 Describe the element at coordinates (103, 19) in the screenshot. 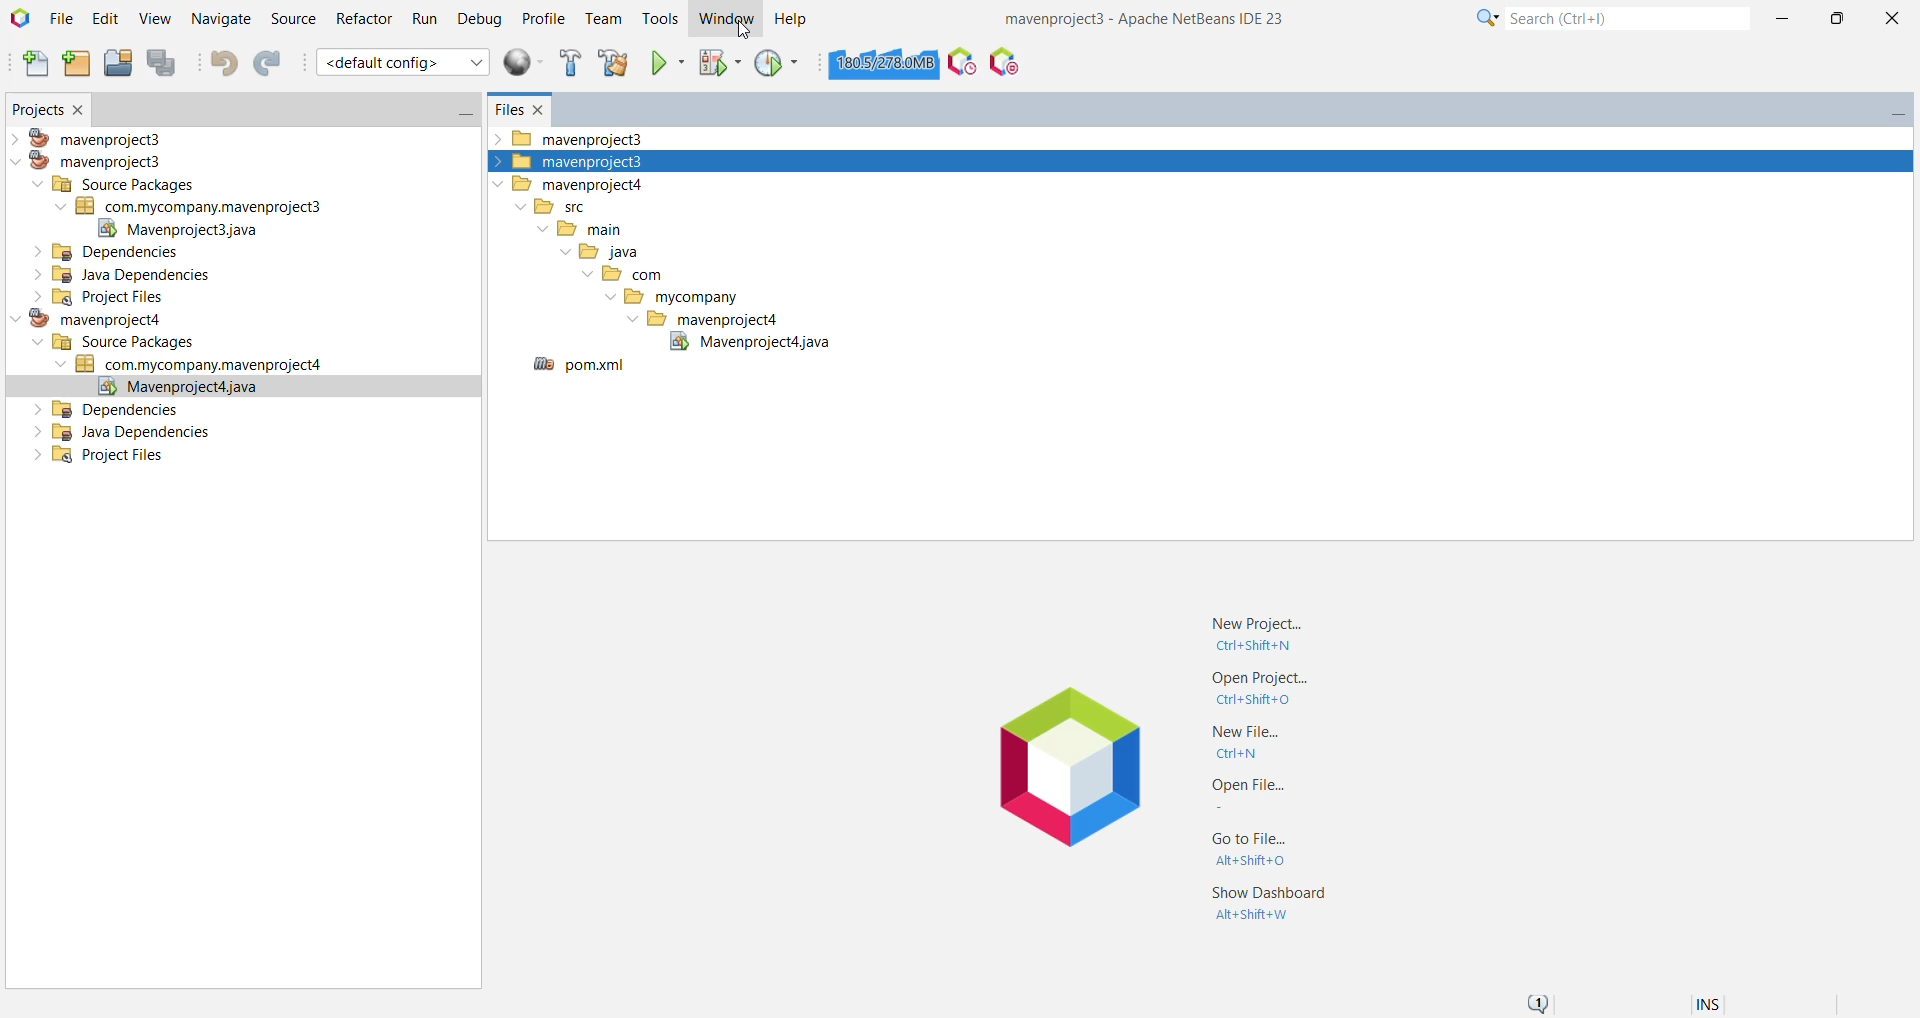

I see `Edit` at that location.